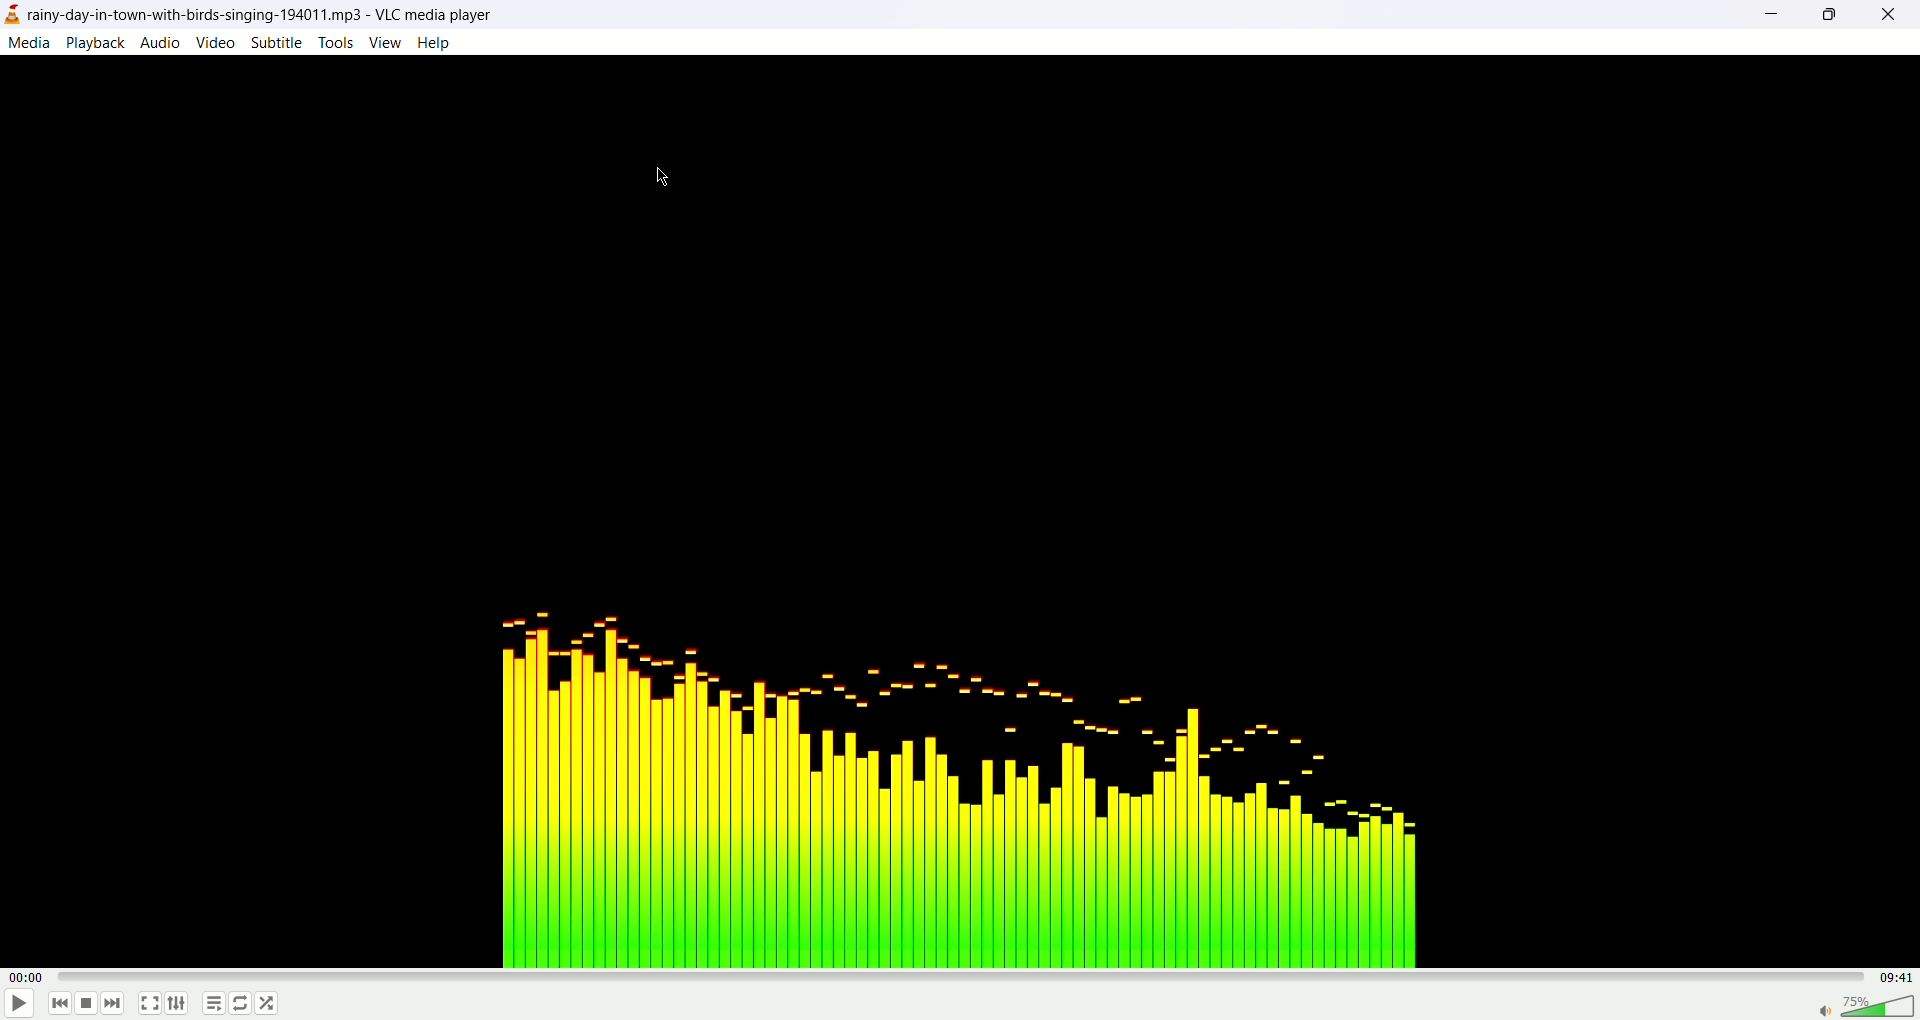  Describe the element at coordinates (115, 1003) in the screenshot. I see `next` at that location.